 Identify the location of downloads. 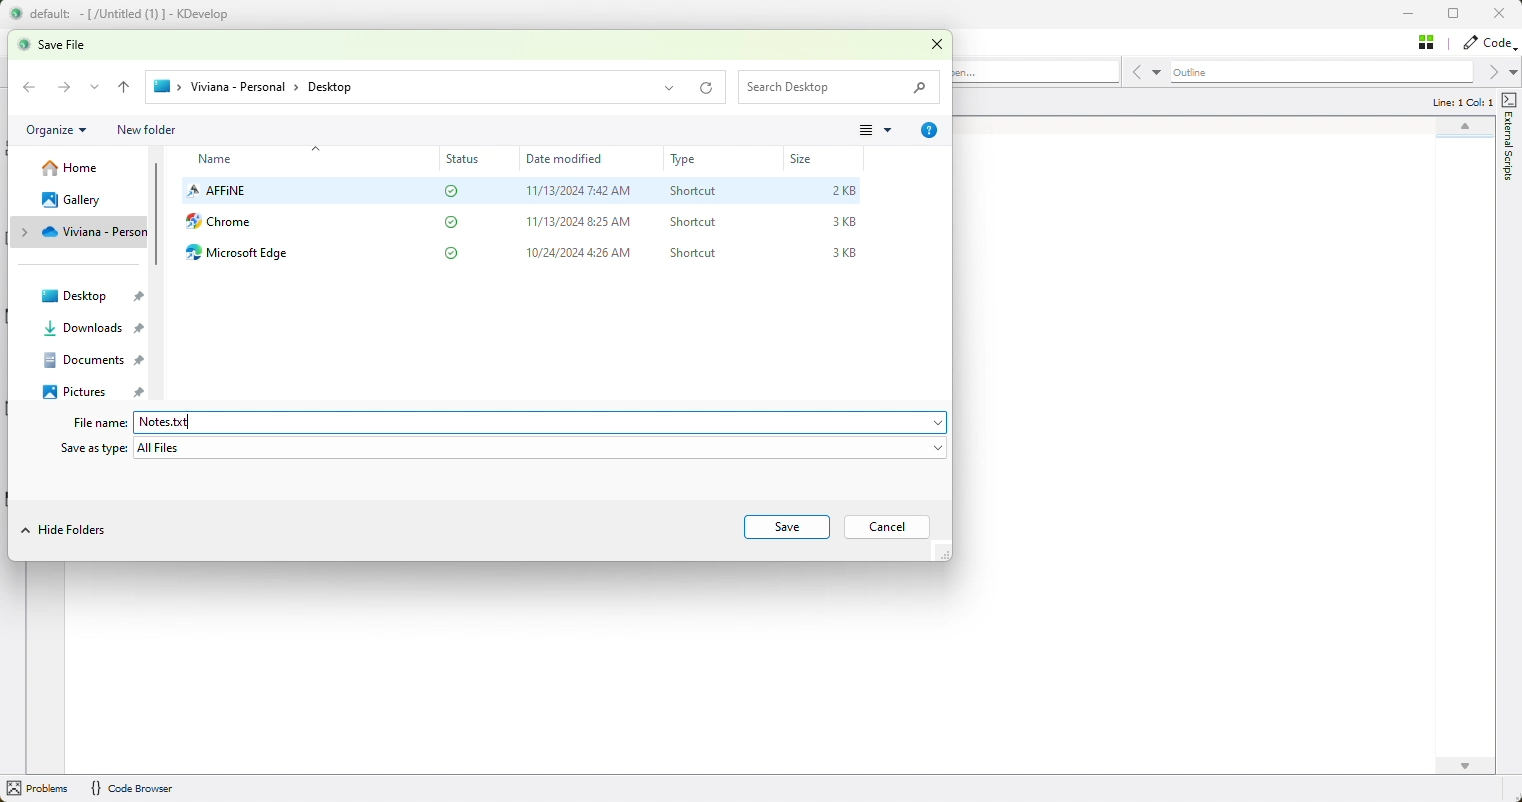
(97, 325).